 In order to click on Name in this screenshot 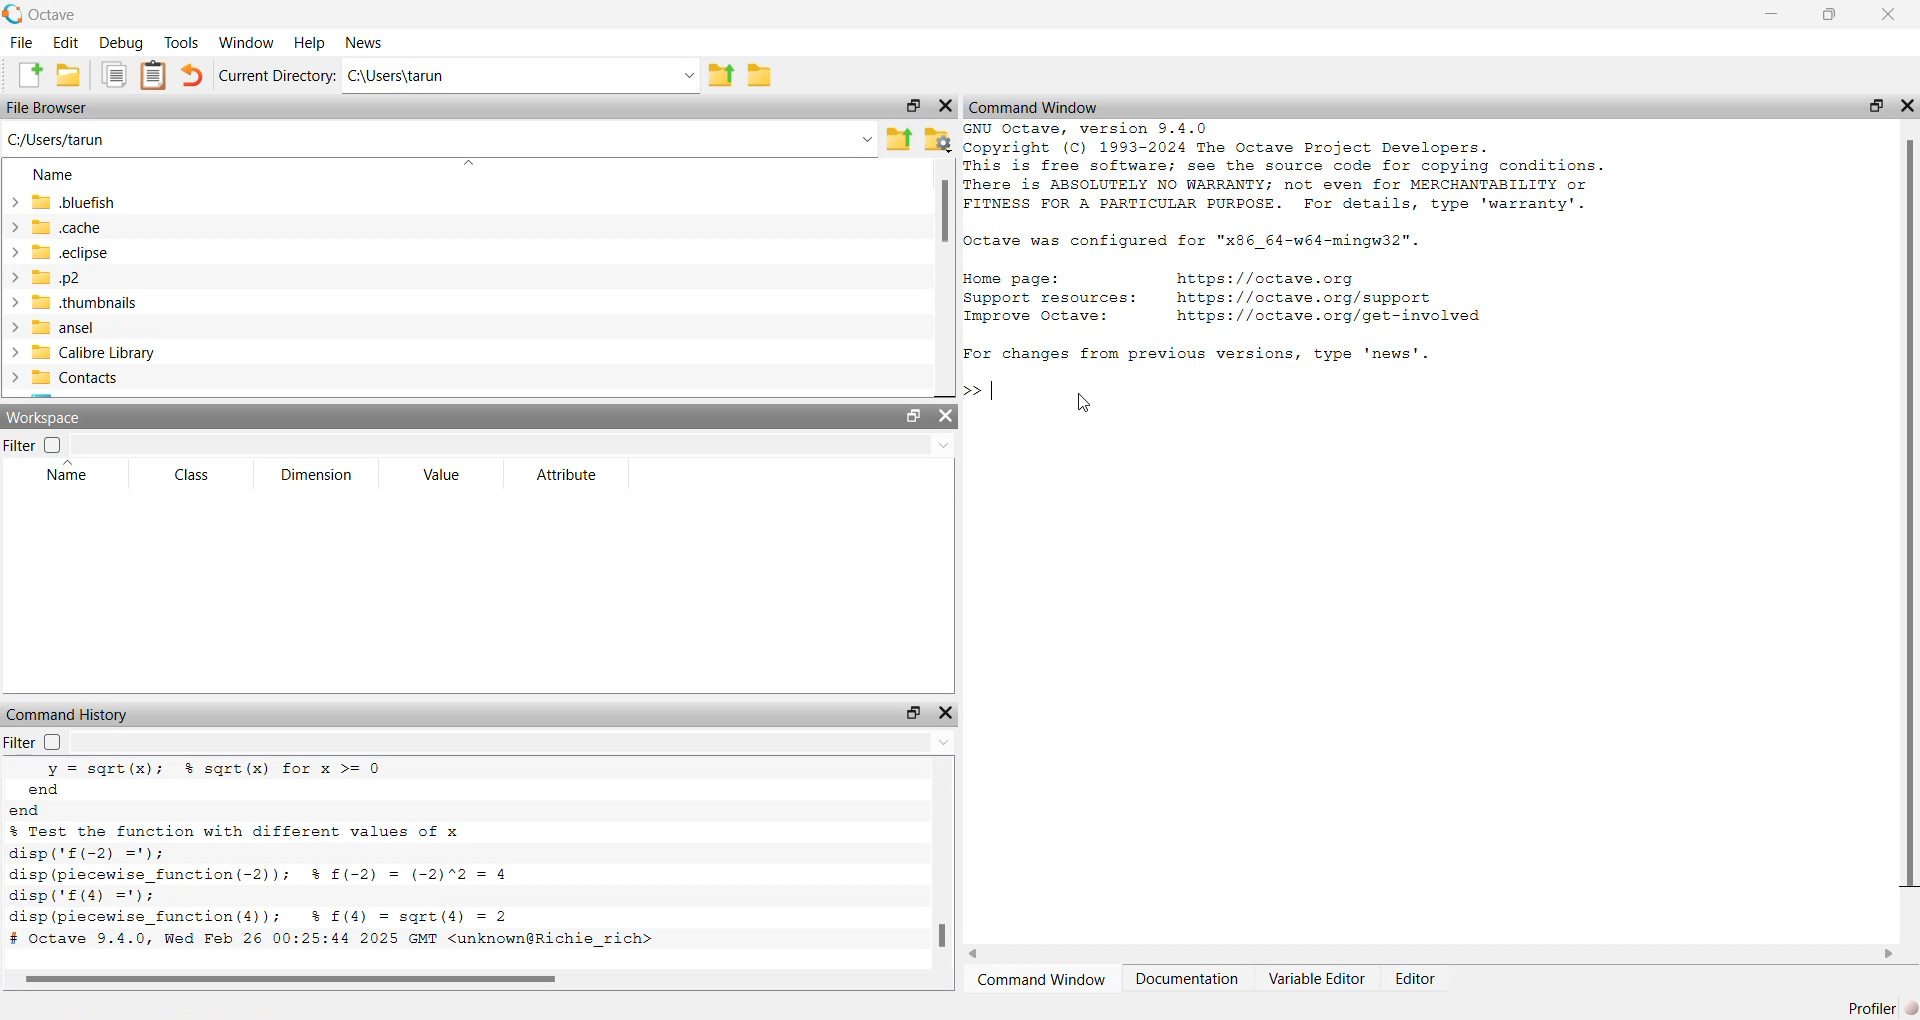, I will do `click(53, 177)`.